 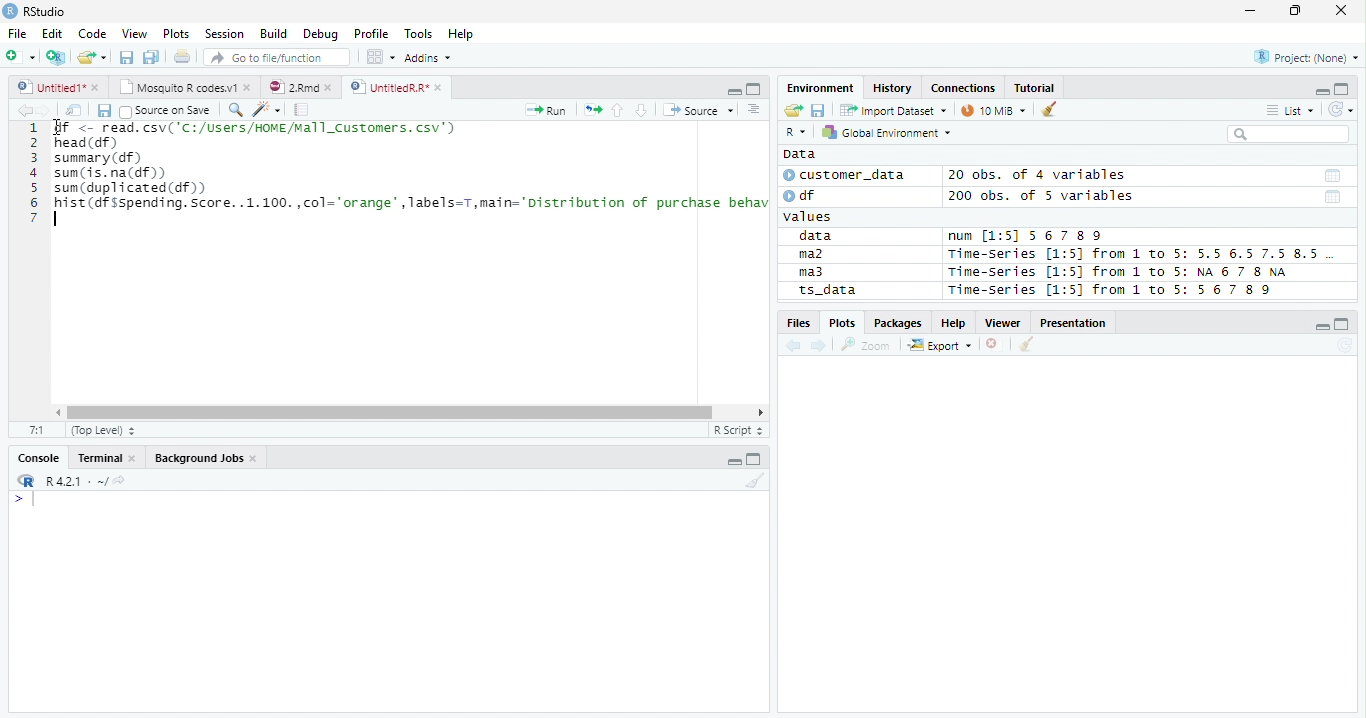 I want to click on Plots, so click(x=842, y=322).